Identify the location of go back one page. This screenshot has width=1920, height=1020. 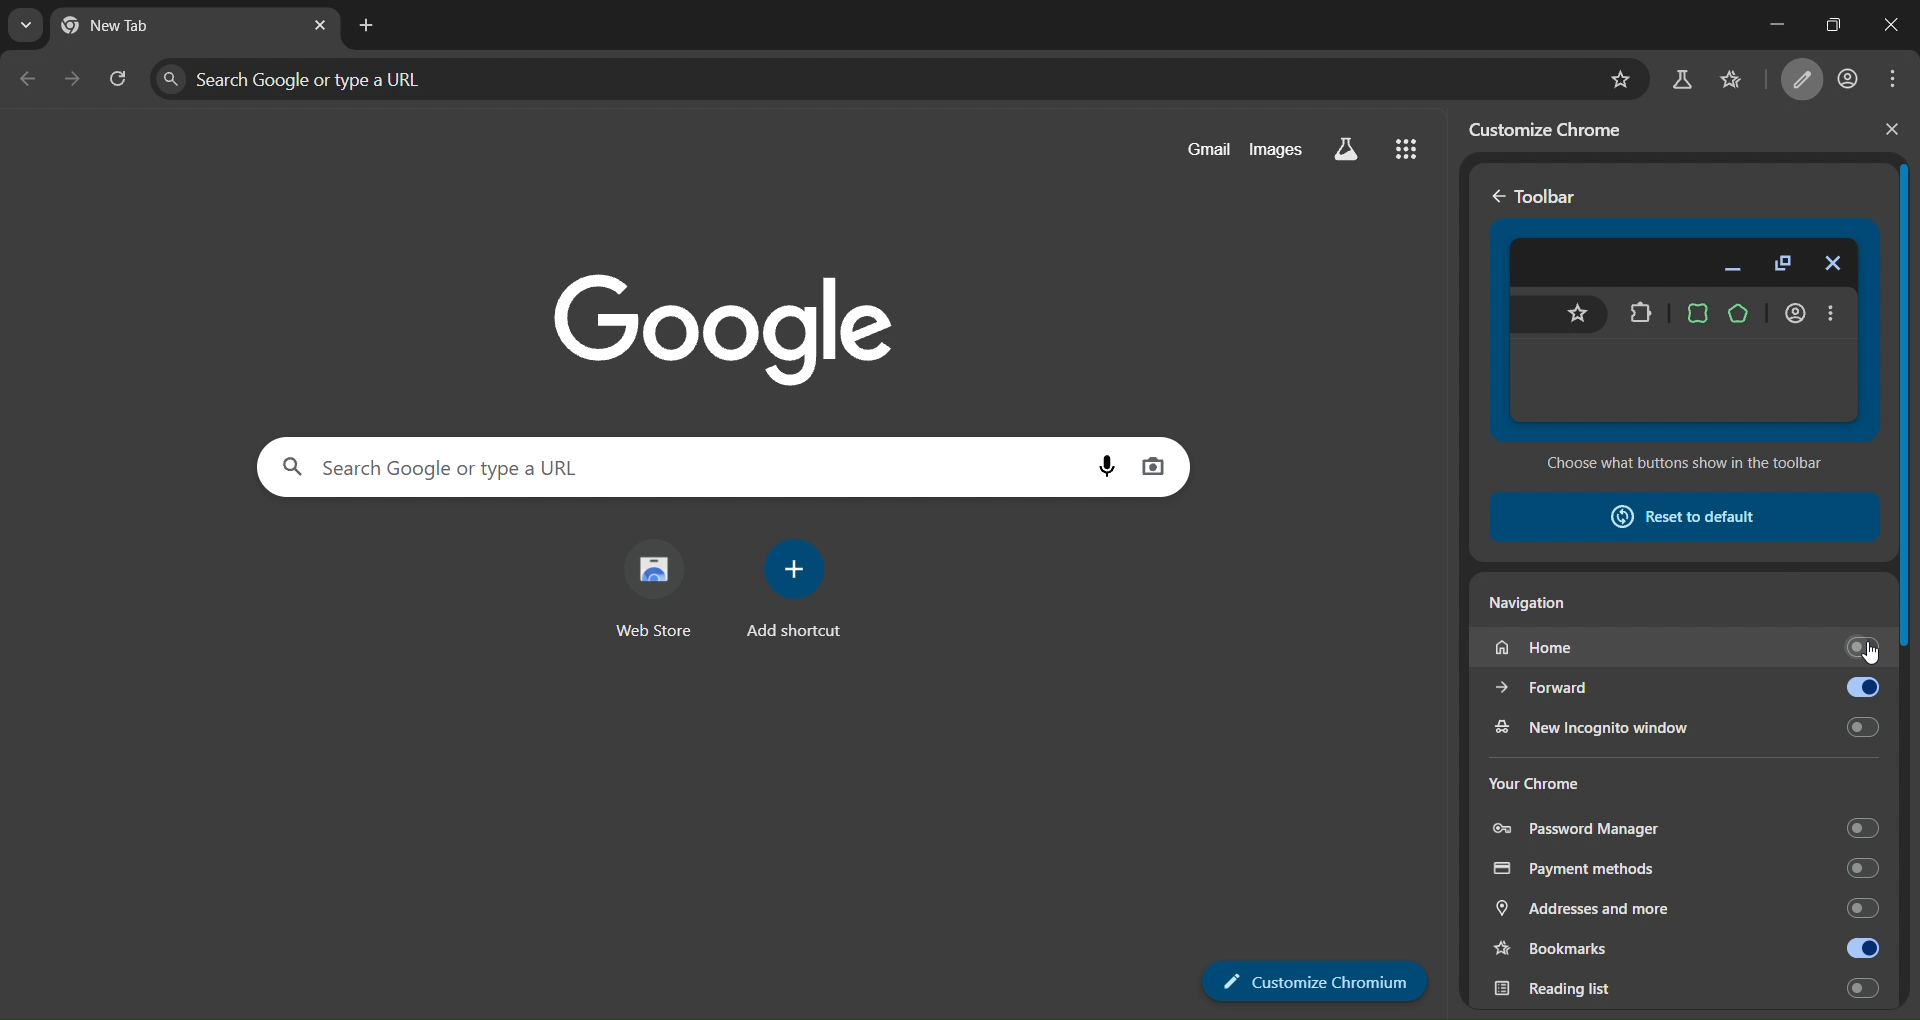
(30, 82).